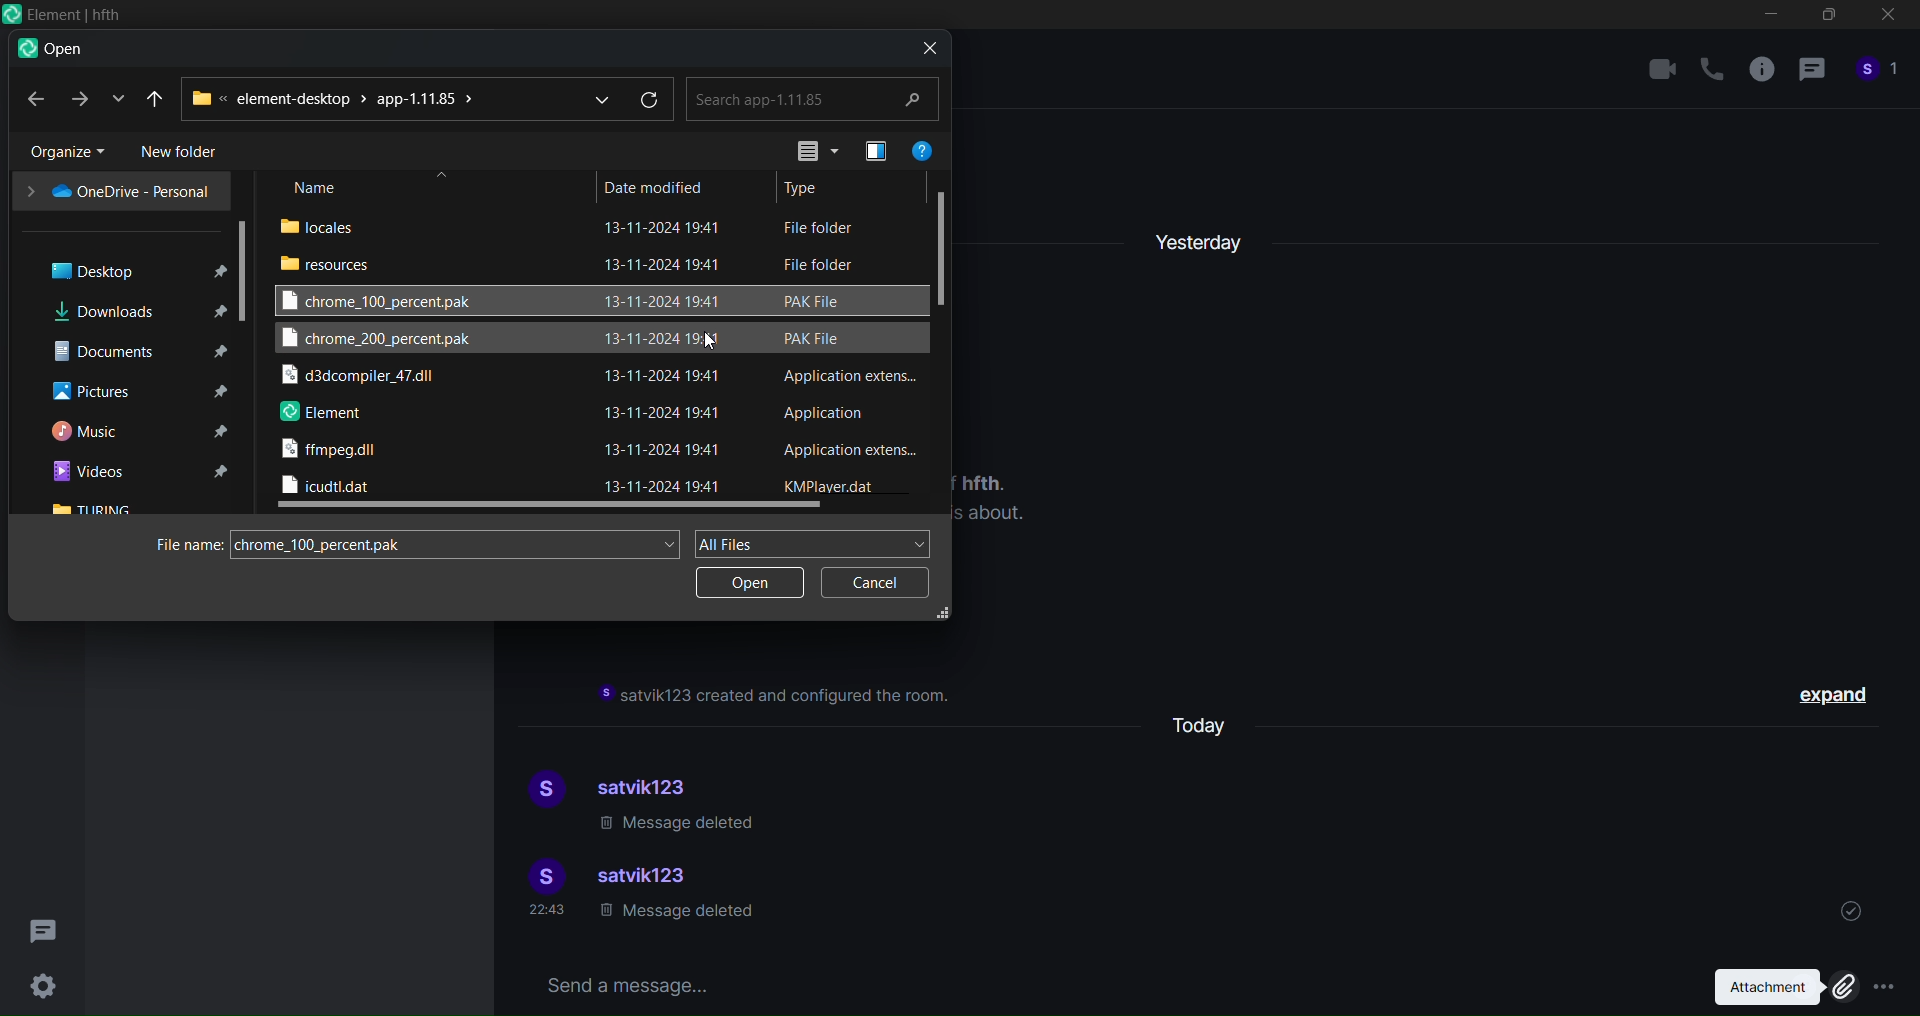  What do you see at coordinates (135, 432) in the screenshot?
I see `music` at bounding box center [135, 432].